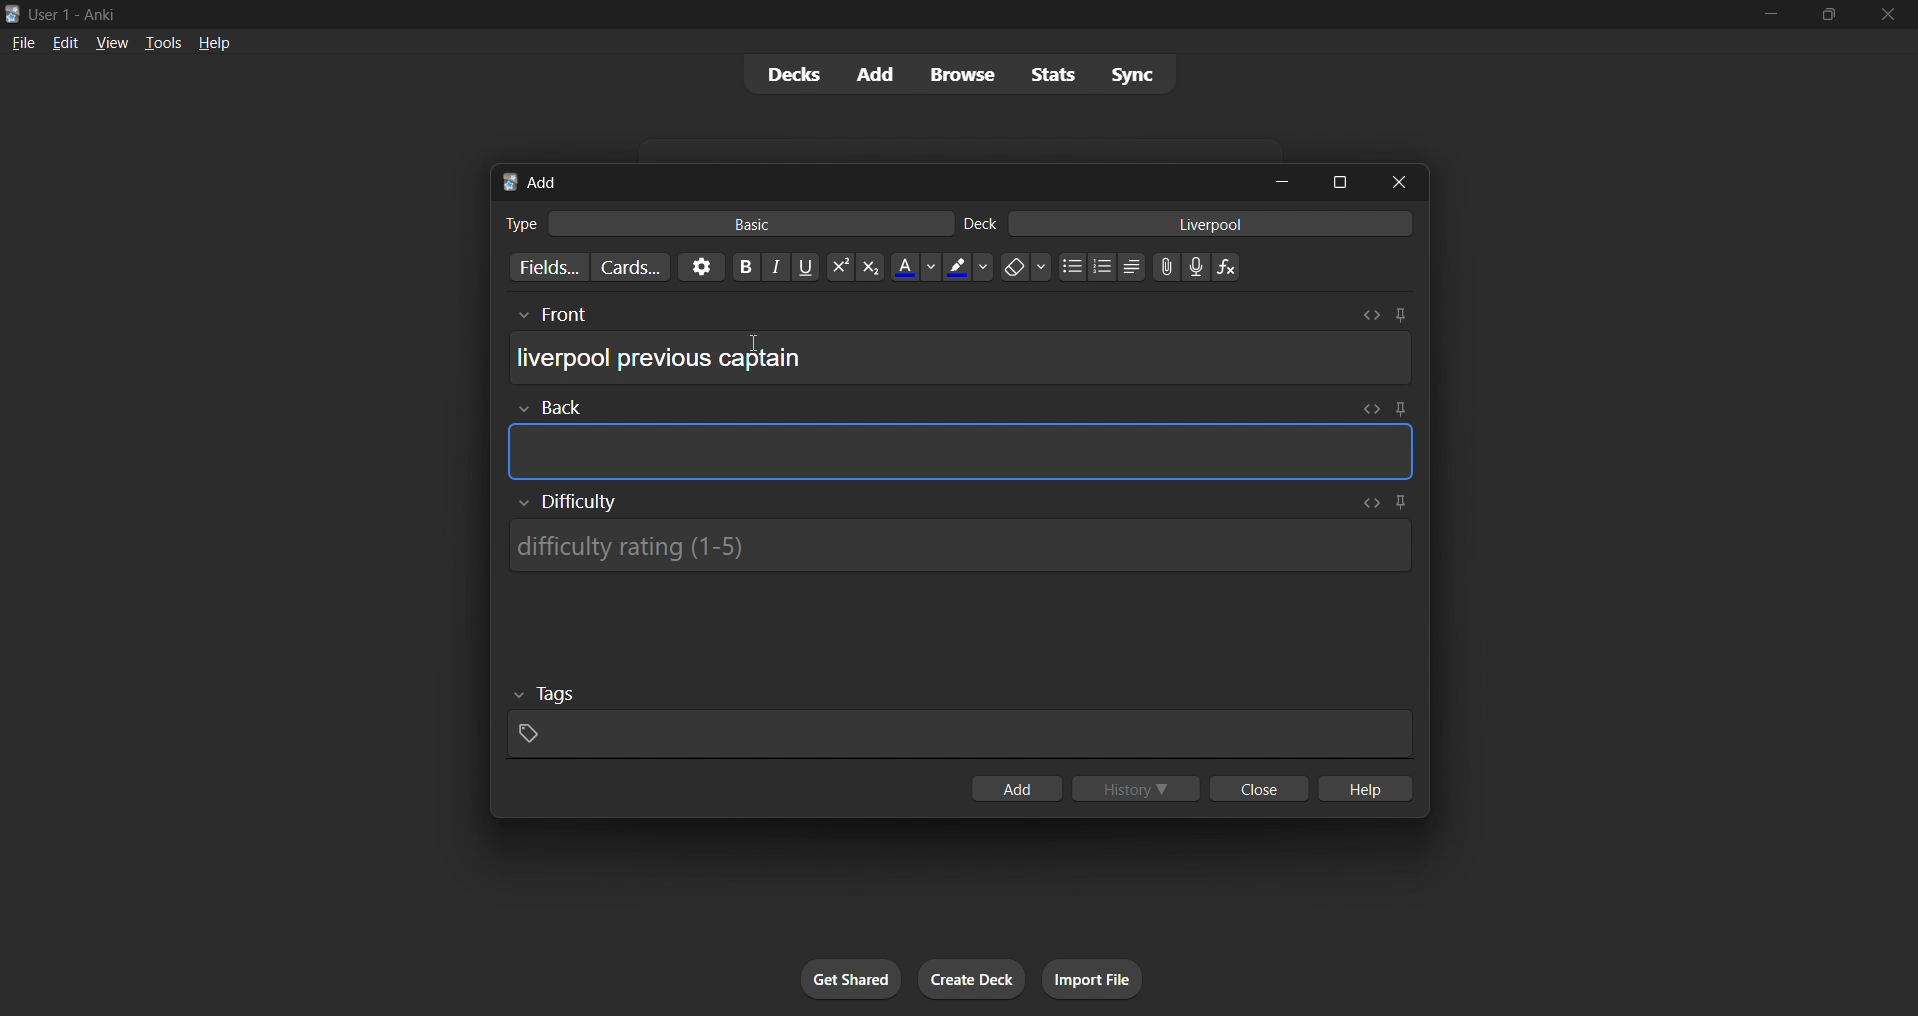 Image resolution: width=1918 pixels, height=1016 pixels. Describe the element at coordinates (1829, 15) in the screenshot. I see `maximize/restore` at that location.